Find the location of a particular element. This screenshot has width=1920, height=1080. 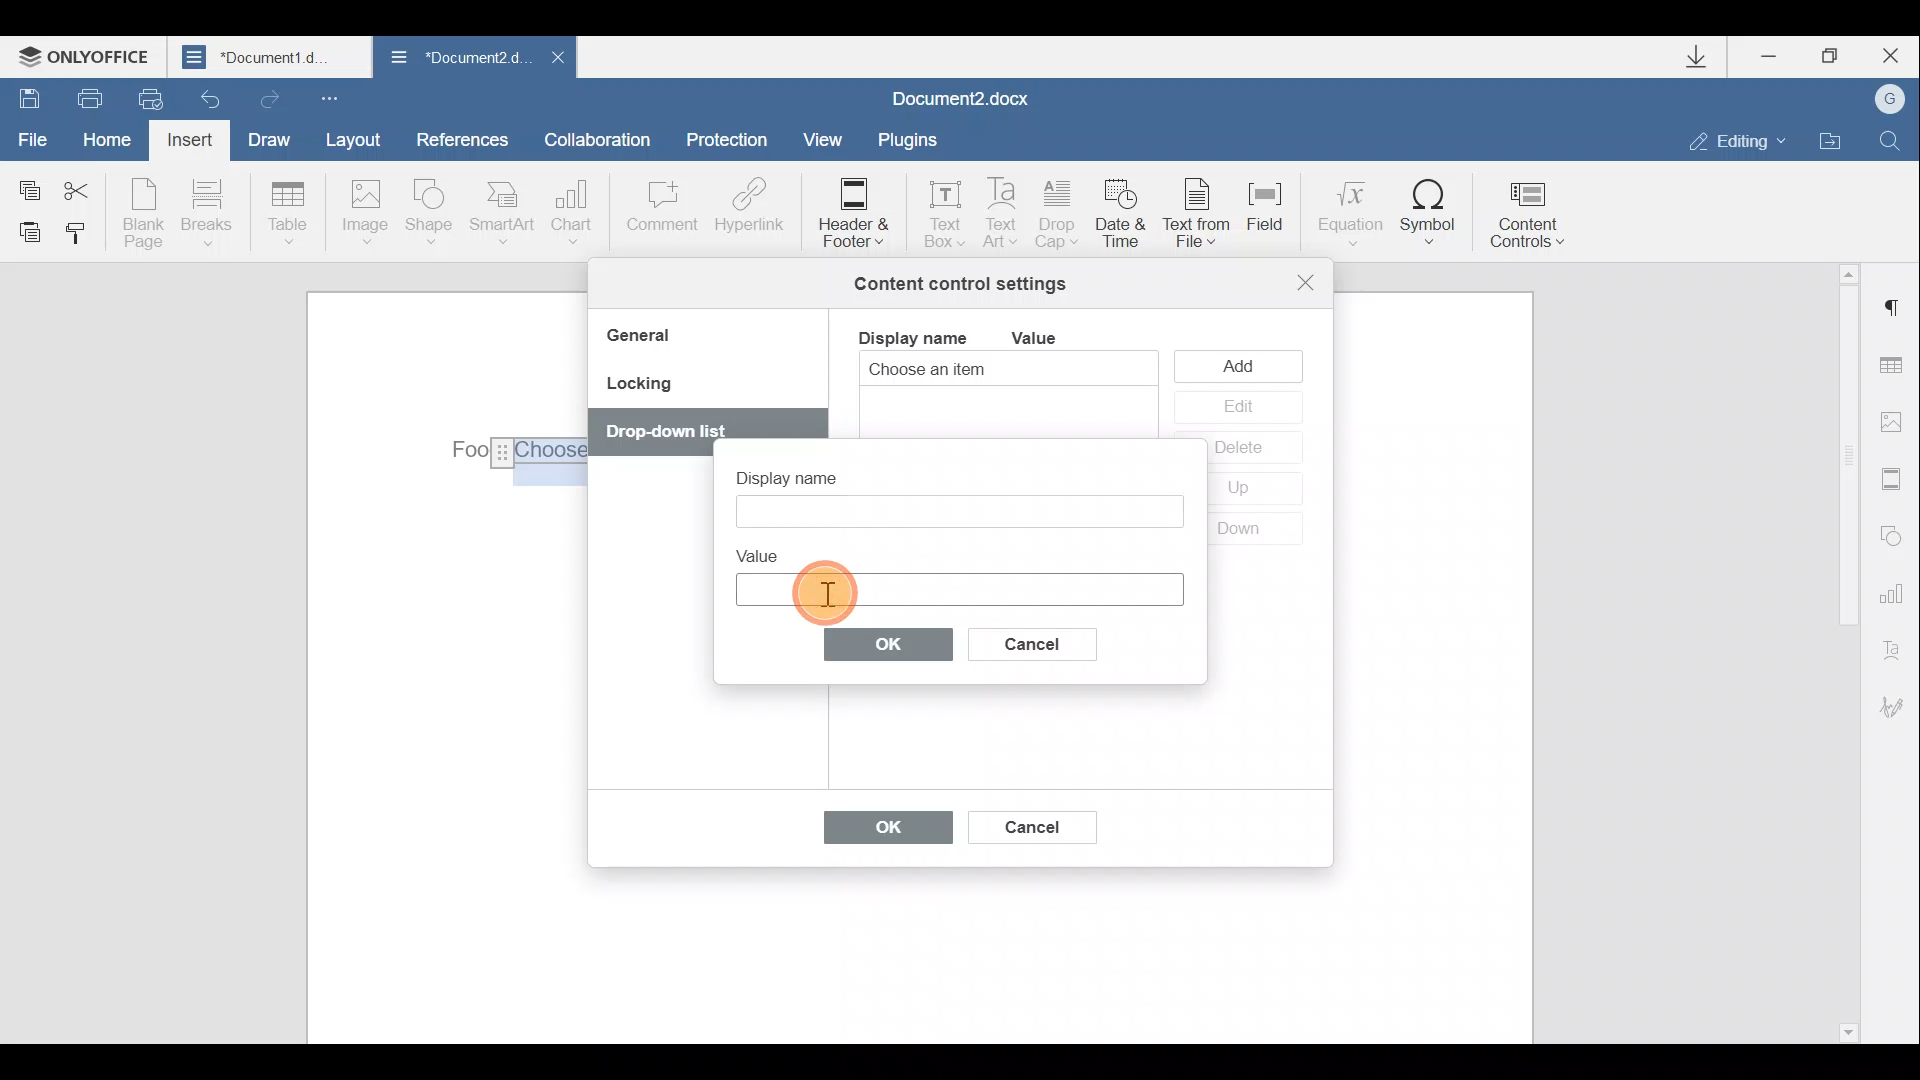

Cut is located at coordinates (88, 187).